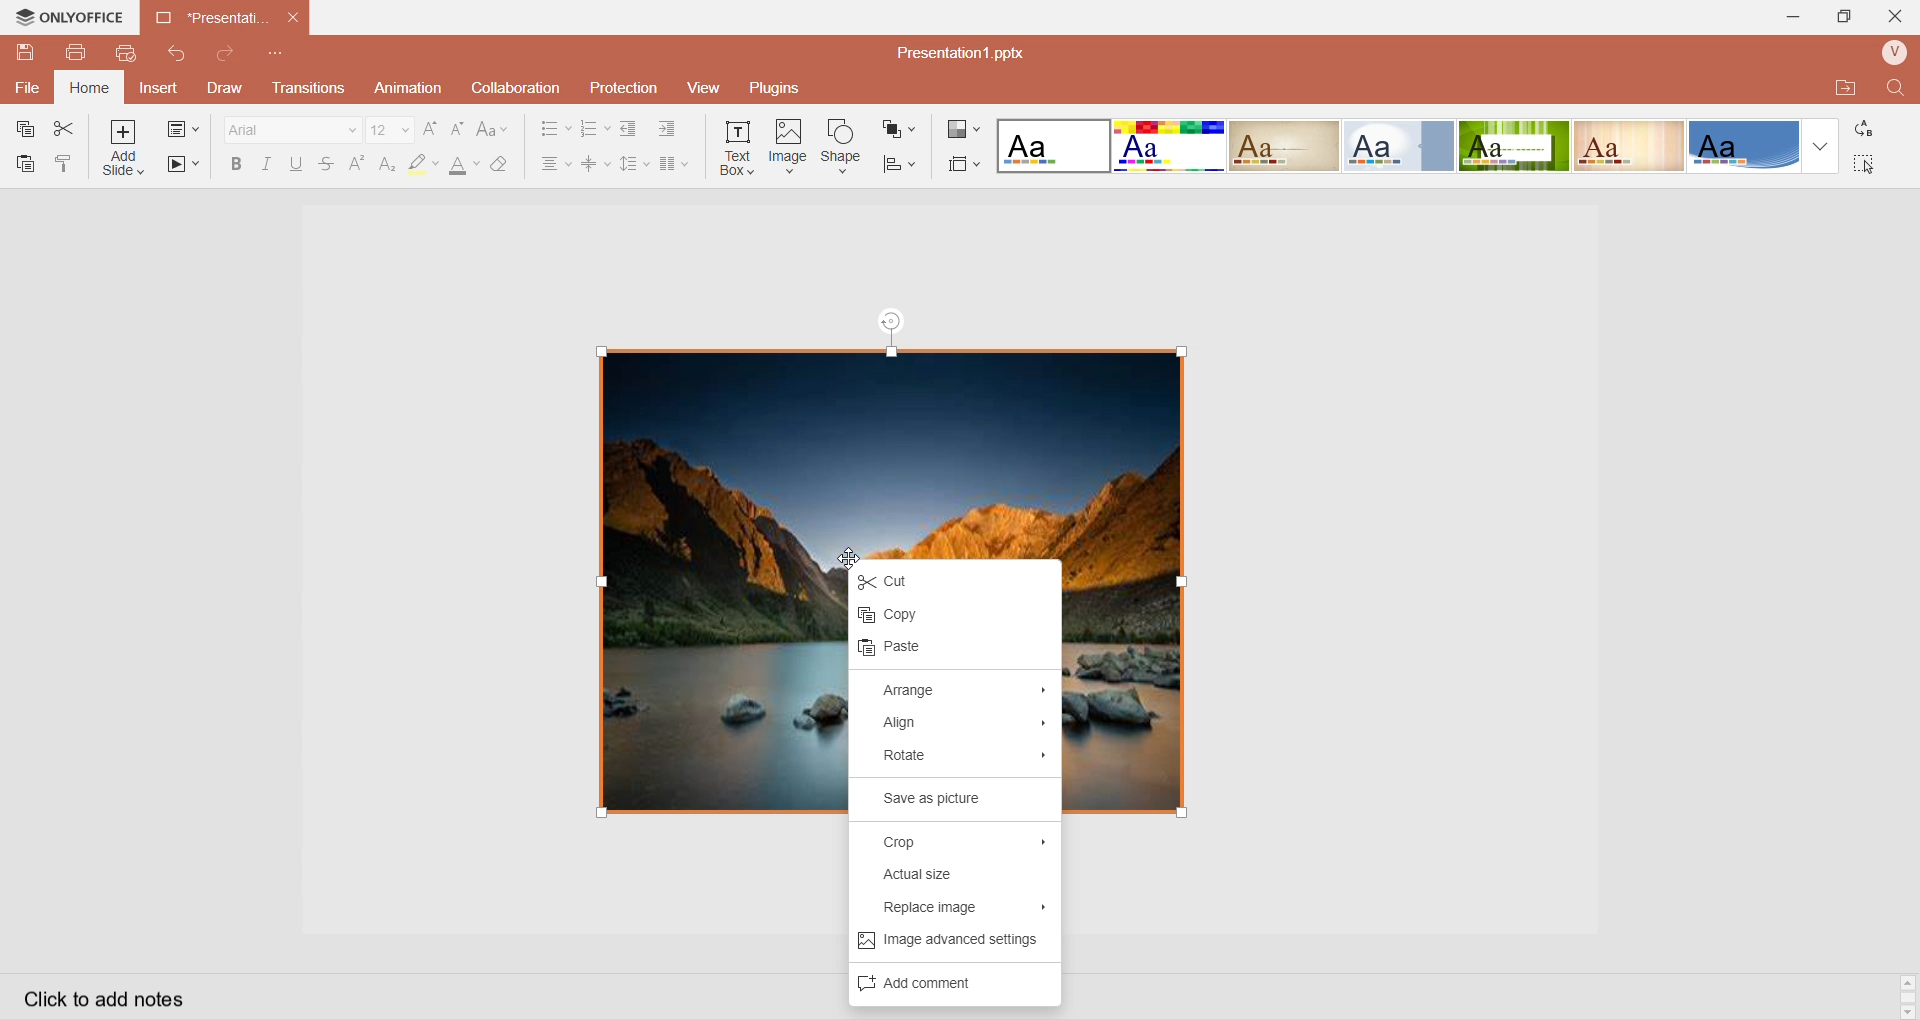 The width and height of the screenshot is (1920, 1020). What do you see at coordinates (1898, 17) in the screenshot?
I see `Close` at bounding box center [1898, 17].